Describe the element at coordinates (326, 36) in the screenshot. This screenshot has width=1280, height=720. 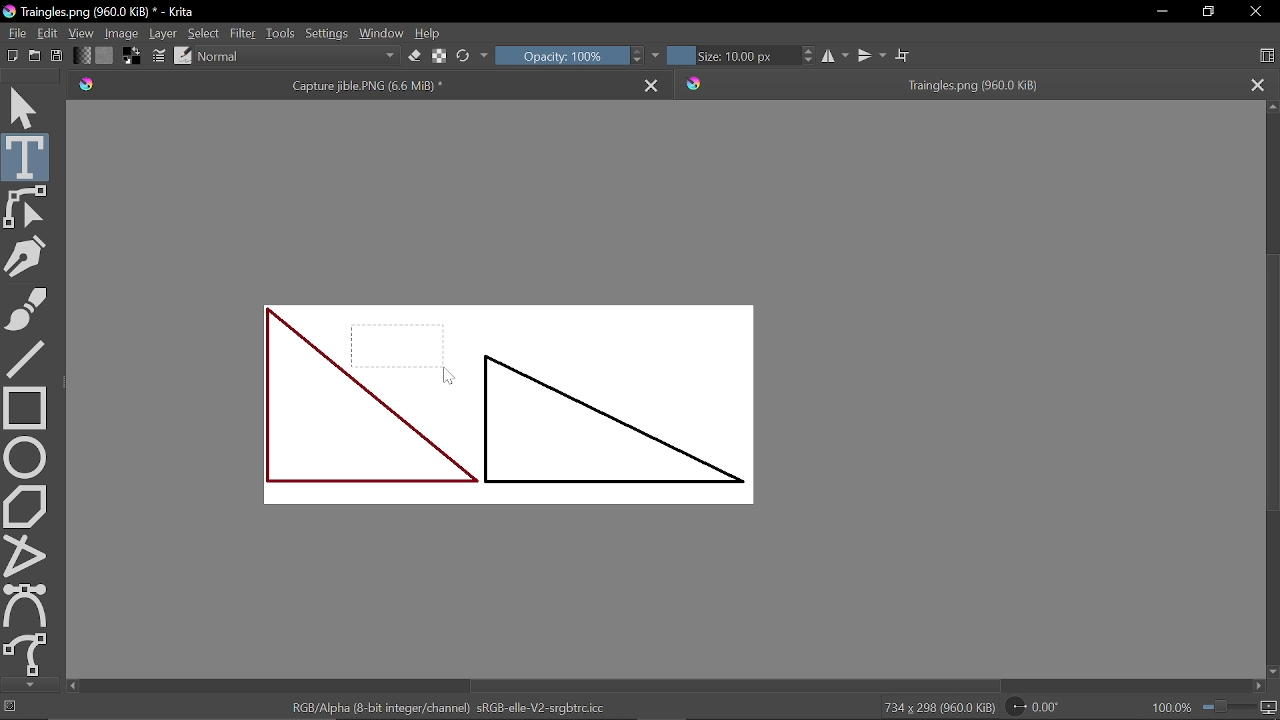
I see `Settings` at that location.